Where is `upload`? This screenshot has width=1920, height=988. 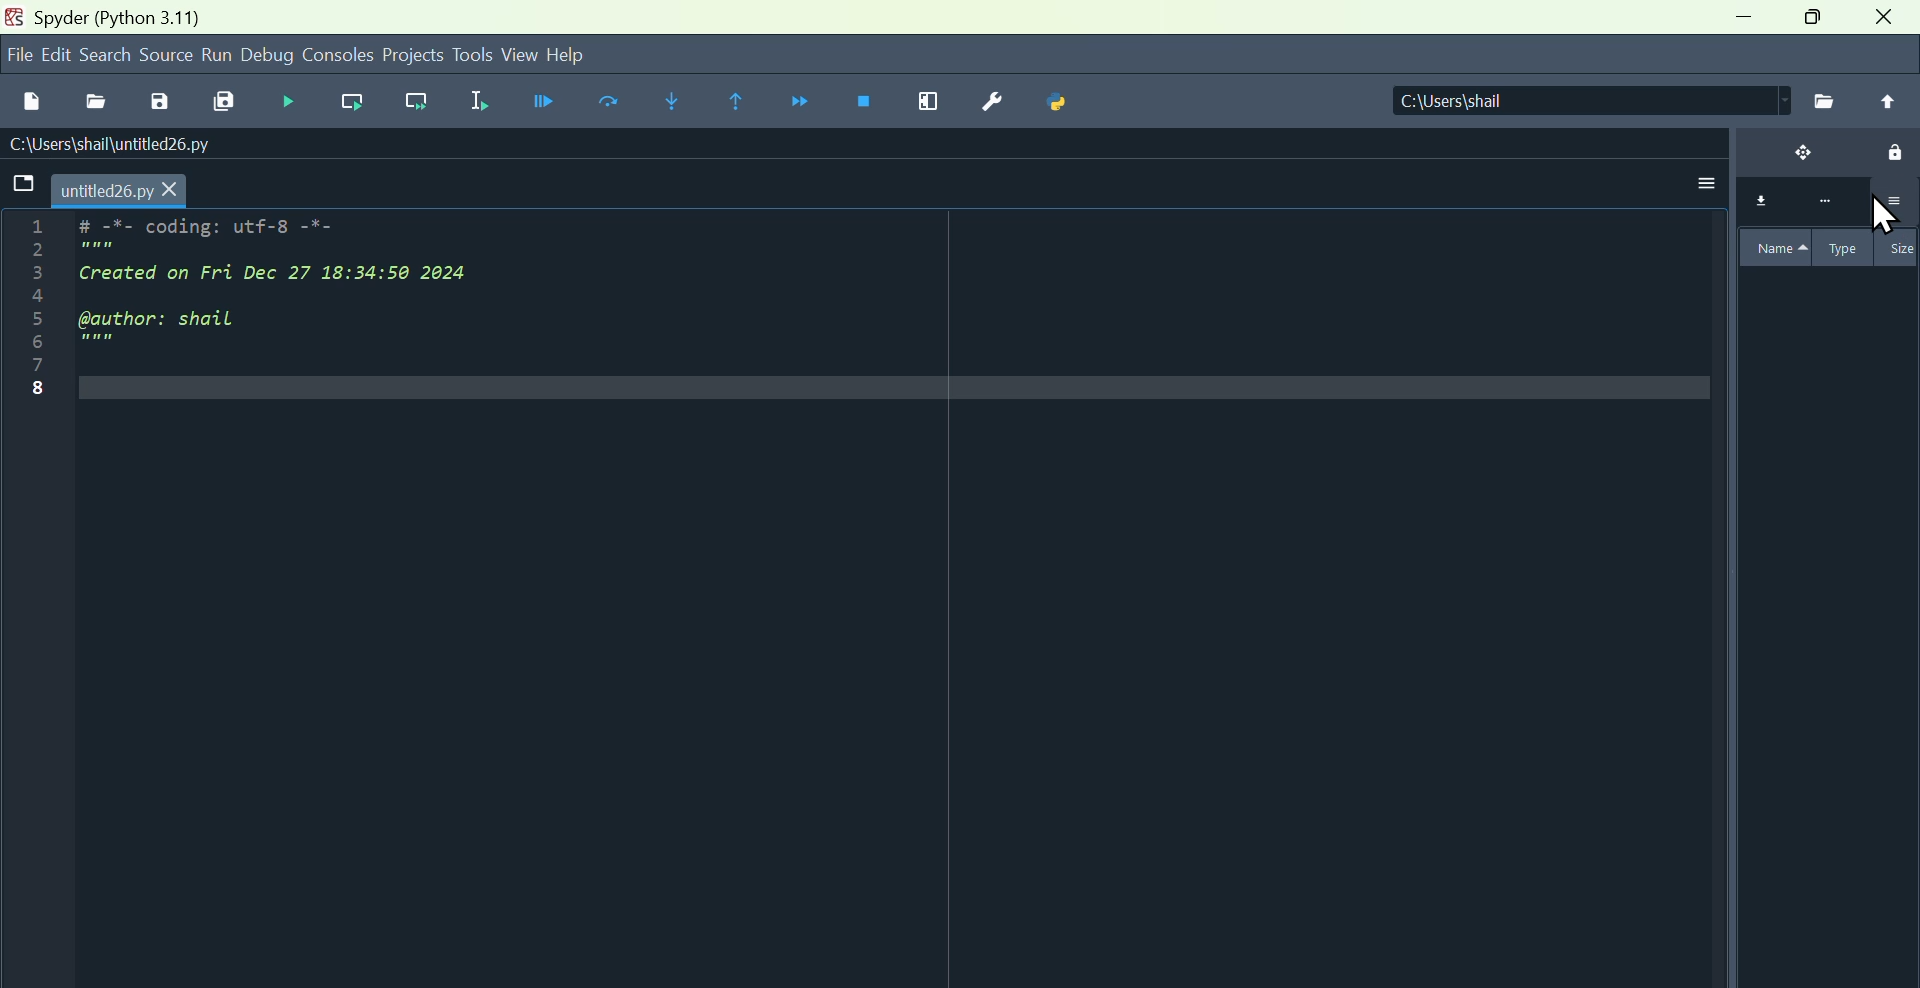
upload is located at coordinates (1888, 101).